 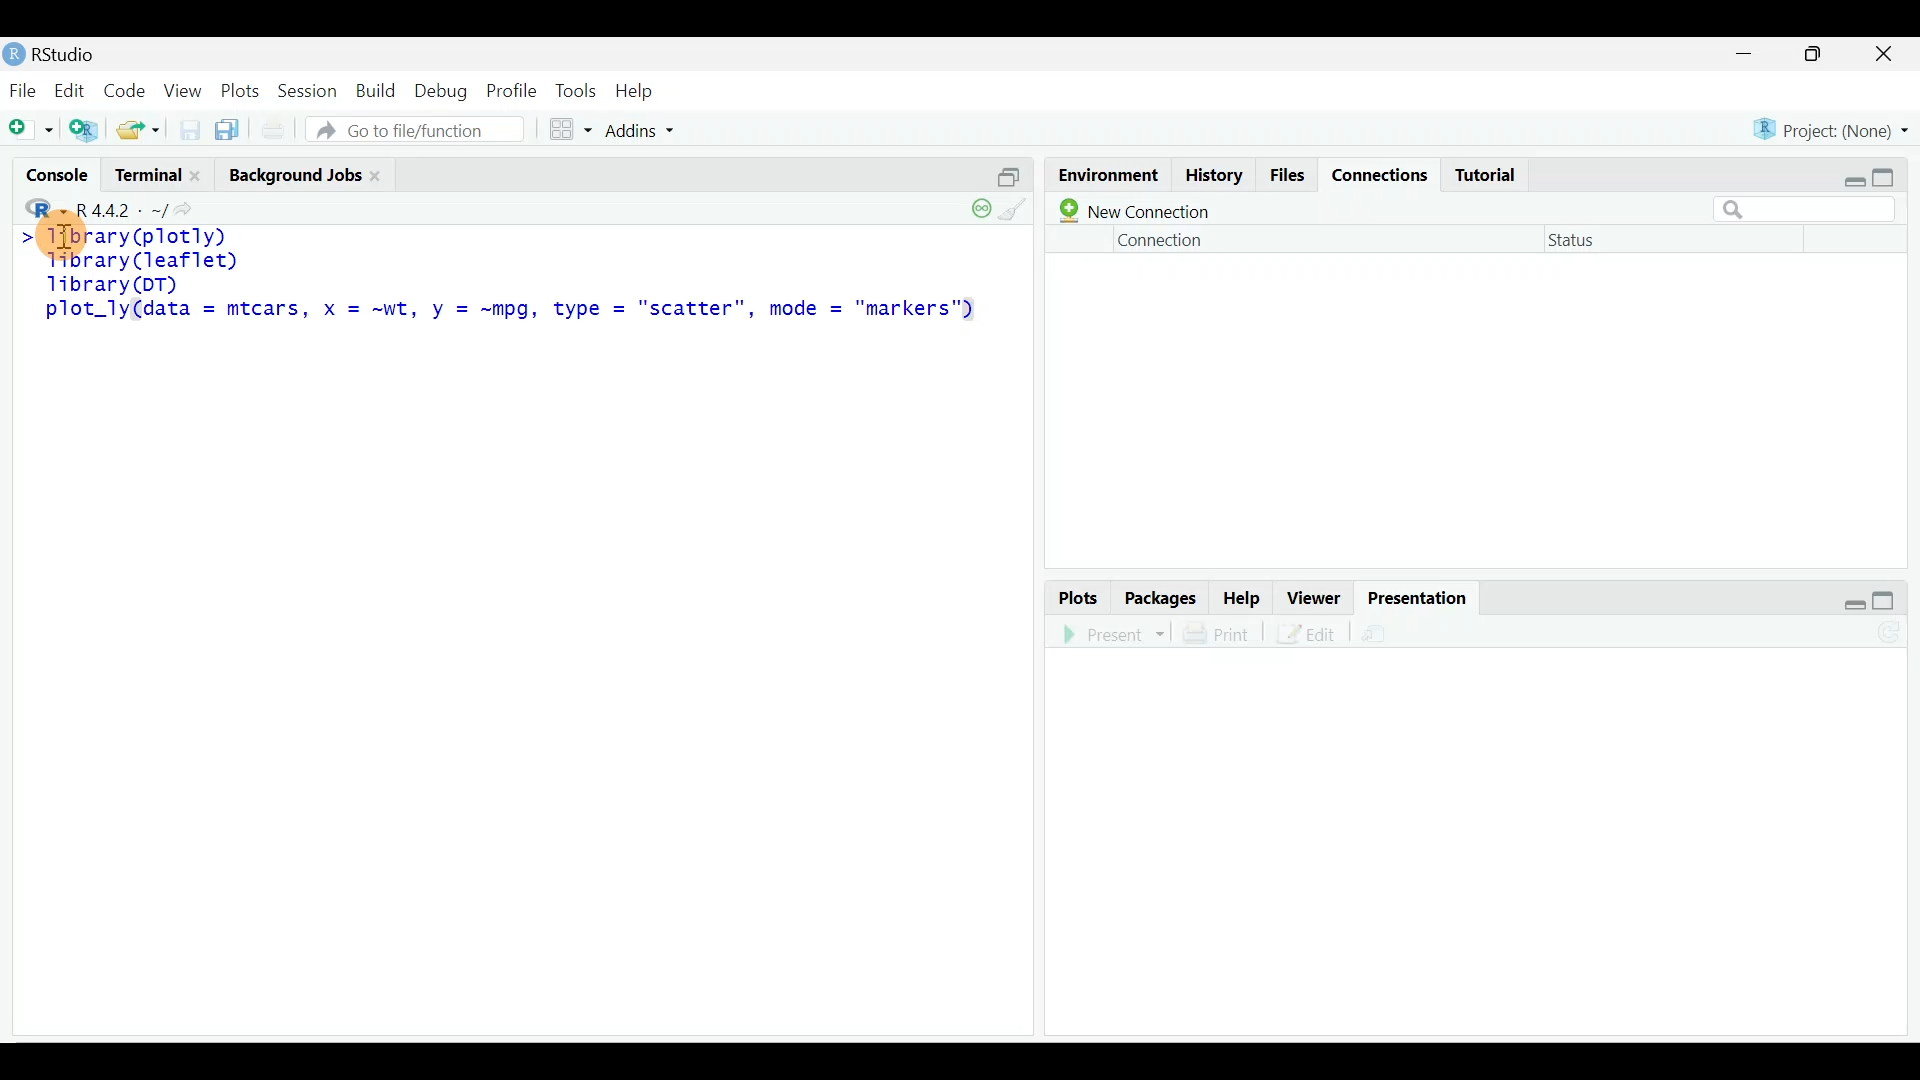 What do you see at coordinates (20, 234) in the screenshot?
I see `Line cursor` at bounding box center [20, 234].